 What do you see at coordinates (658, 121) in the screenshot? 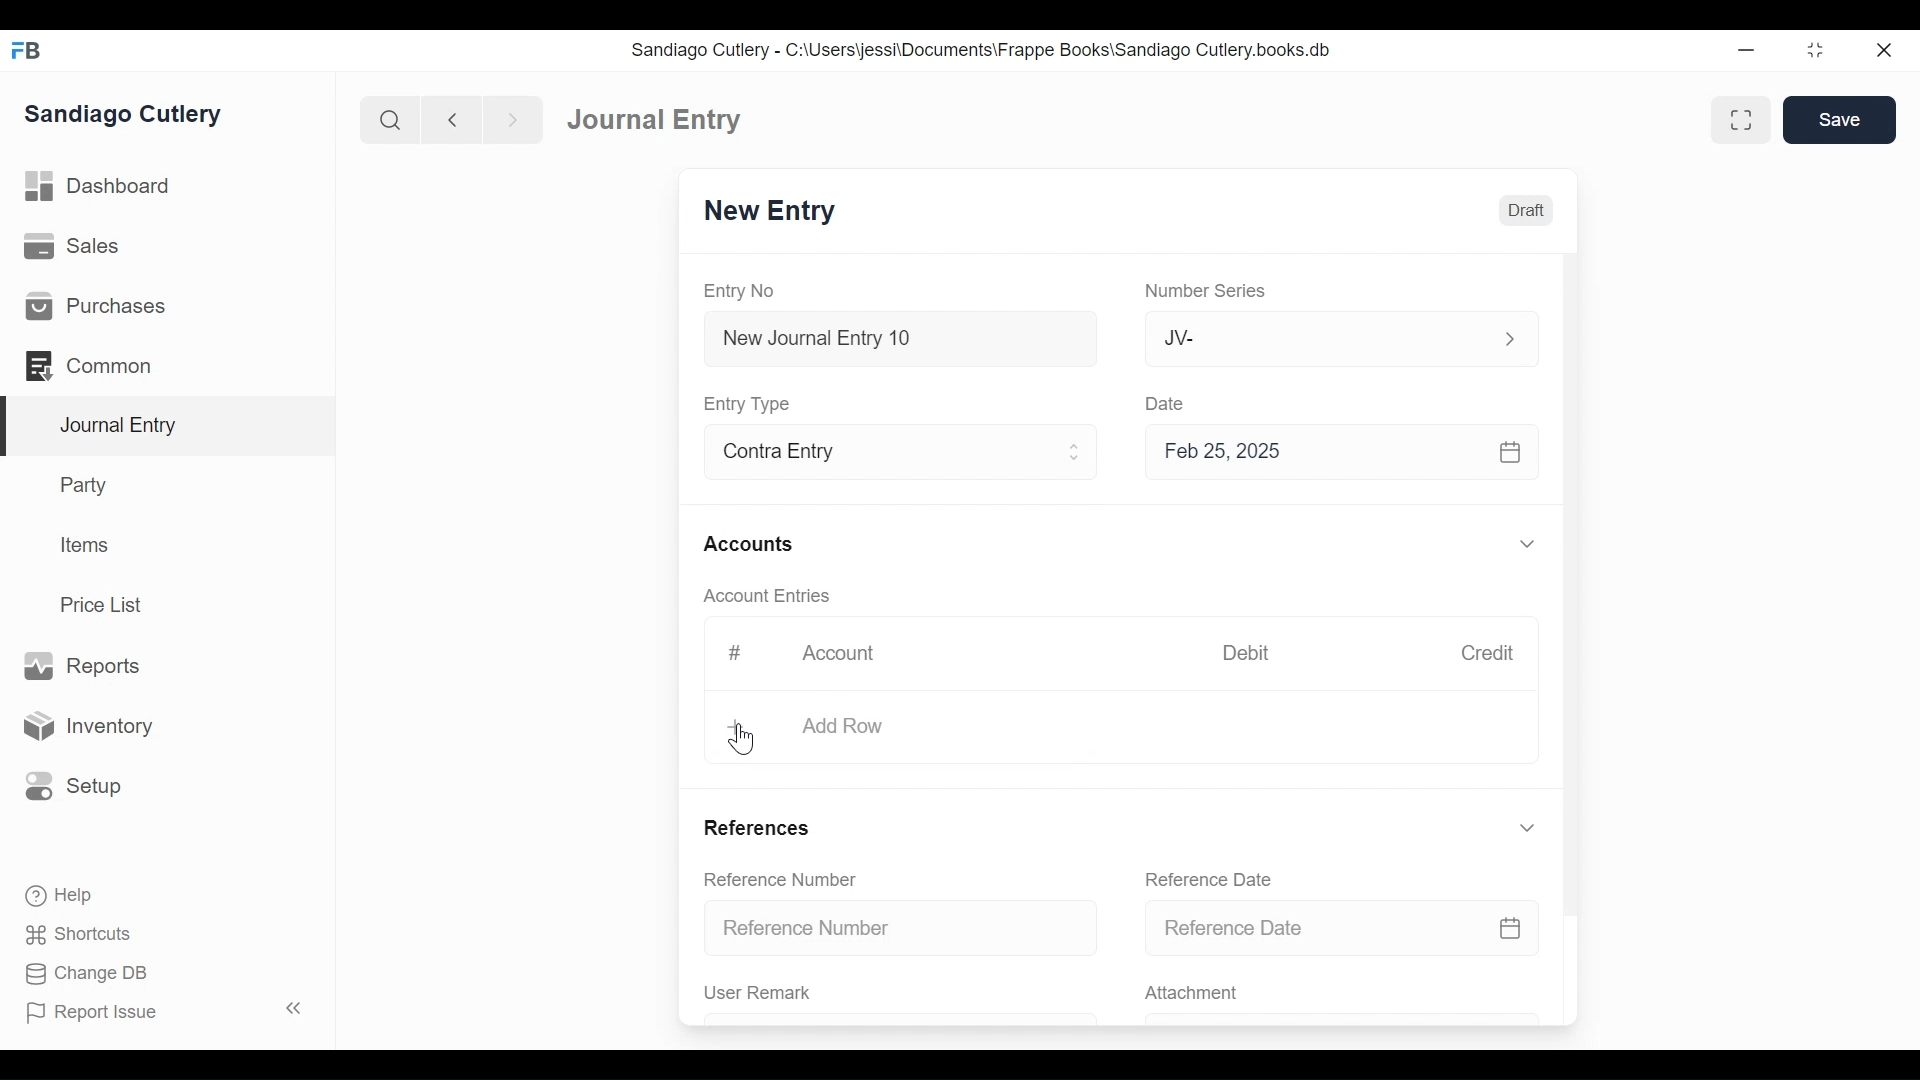
I see `Journal Entry` at bounding box center [658, 121].